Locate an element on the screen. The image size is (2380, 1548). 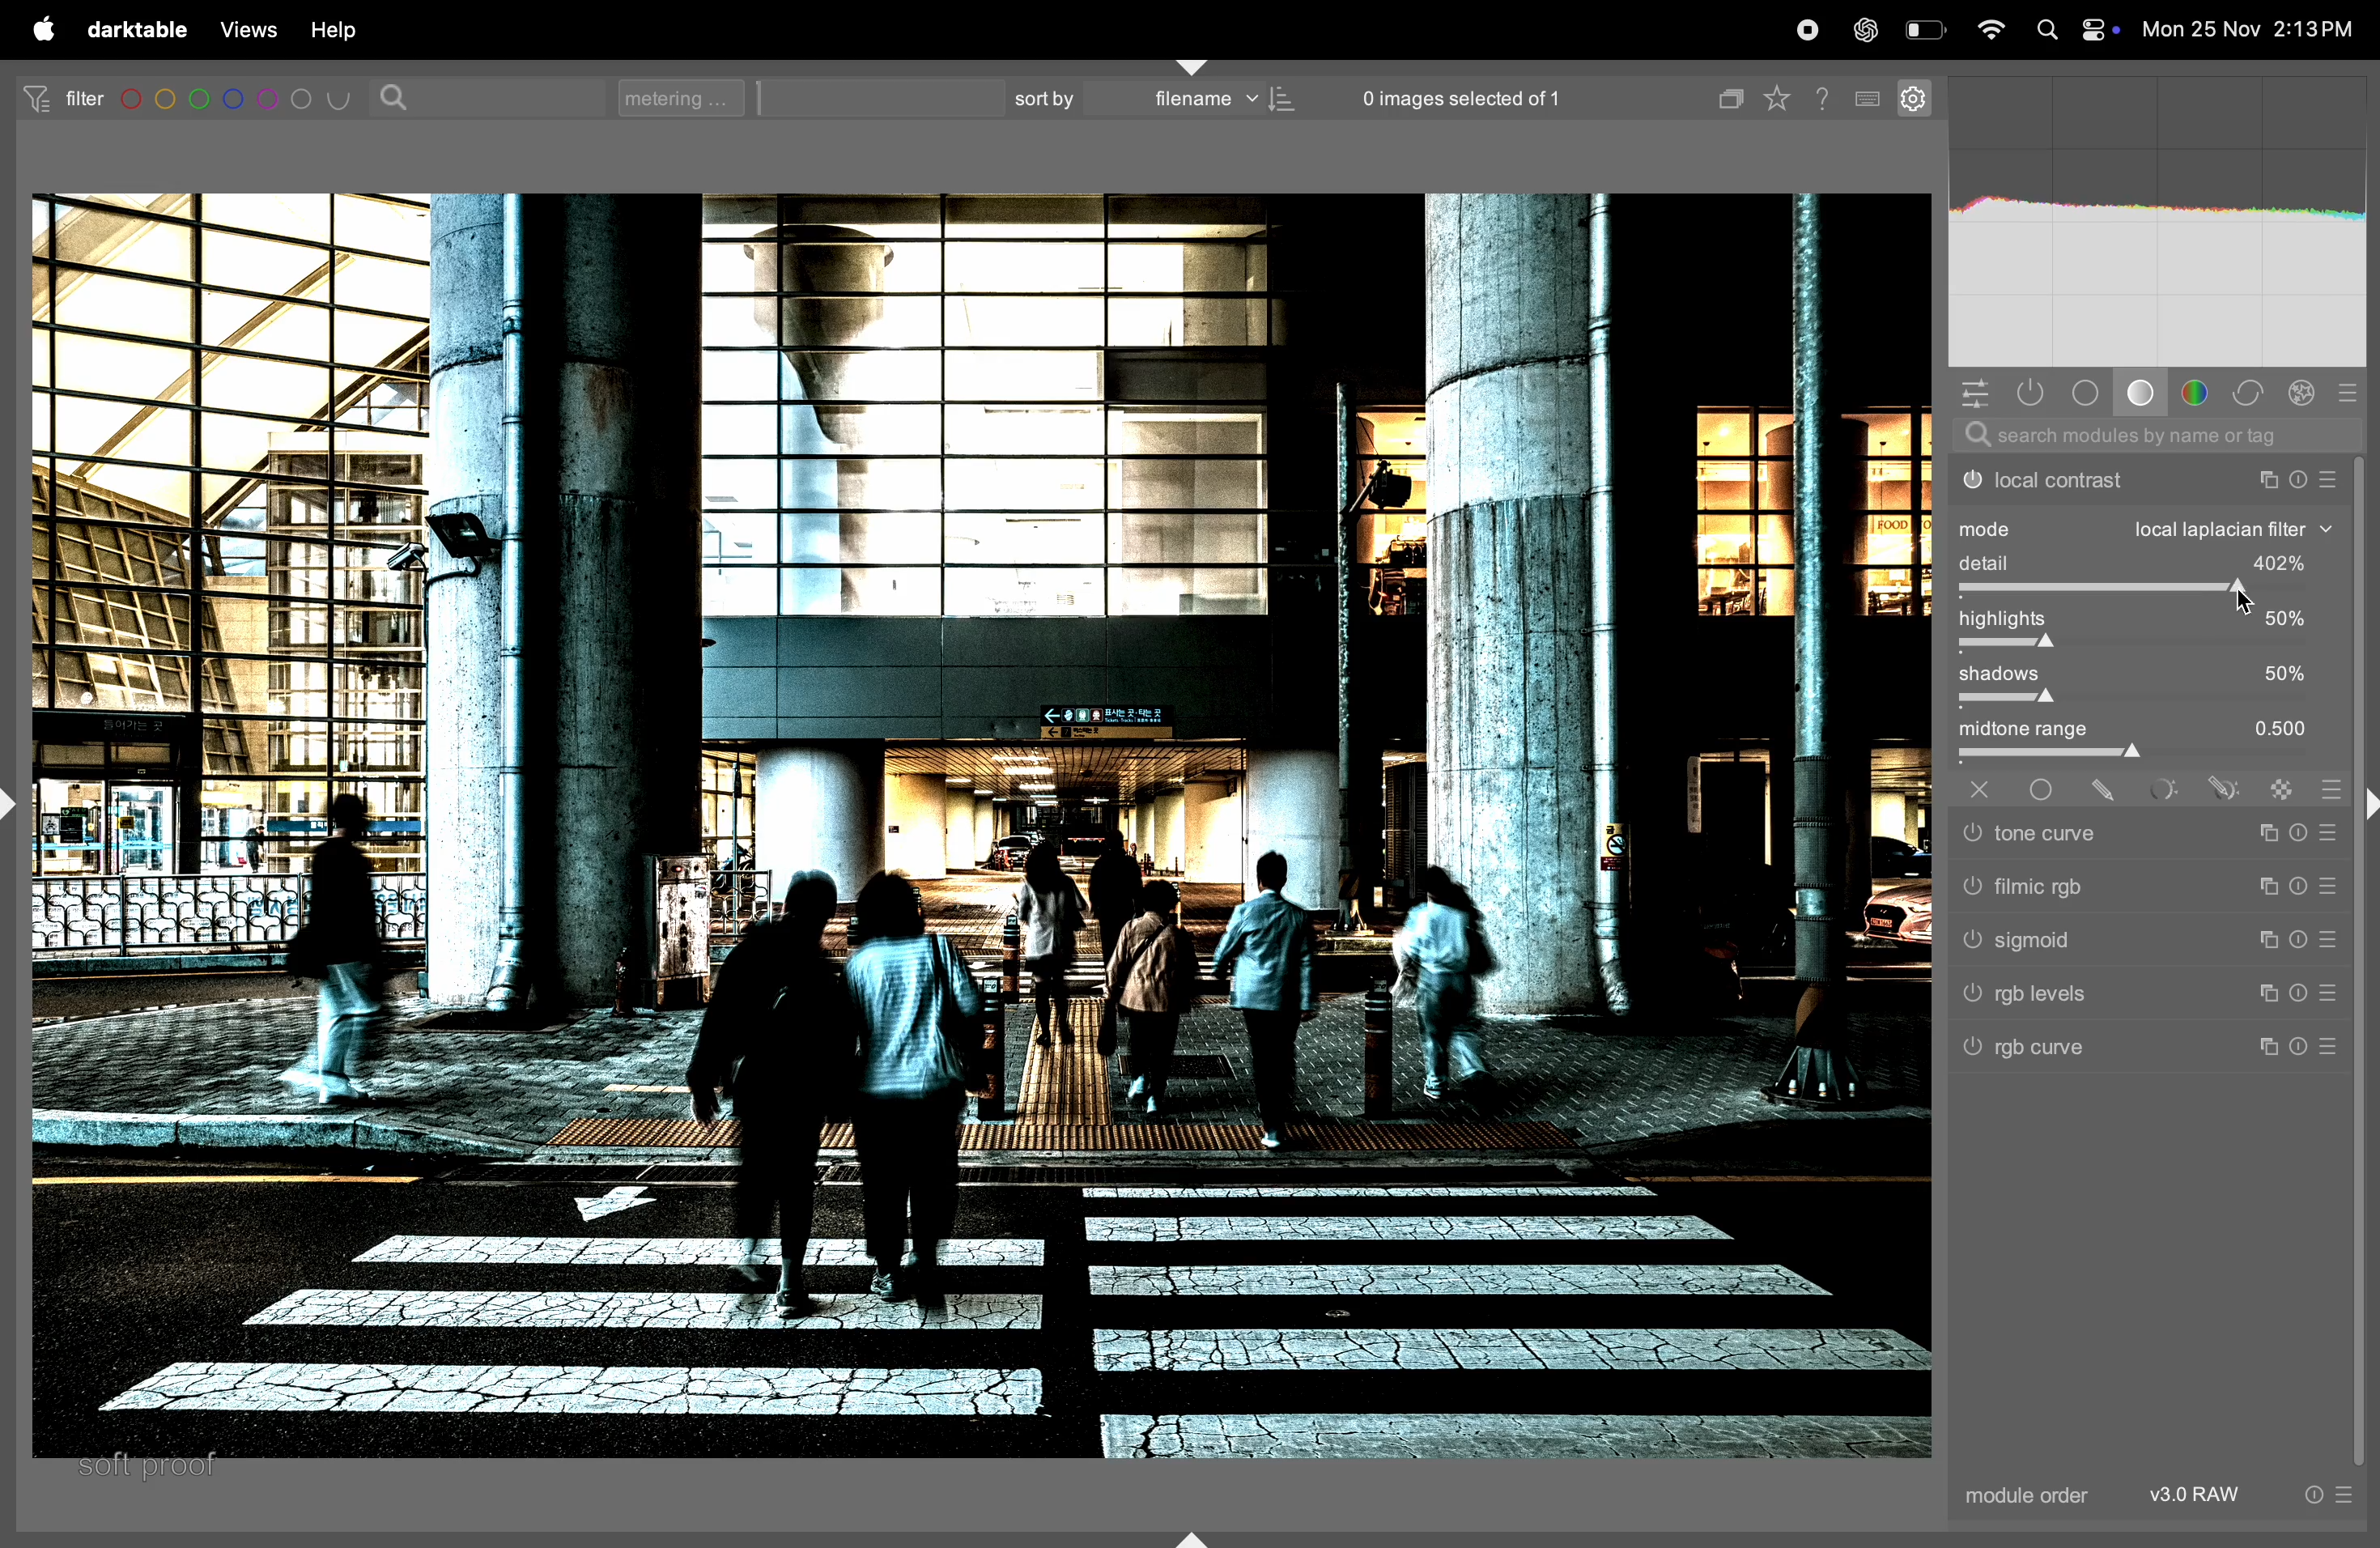
toggle is located at coordinates (2147, 646).